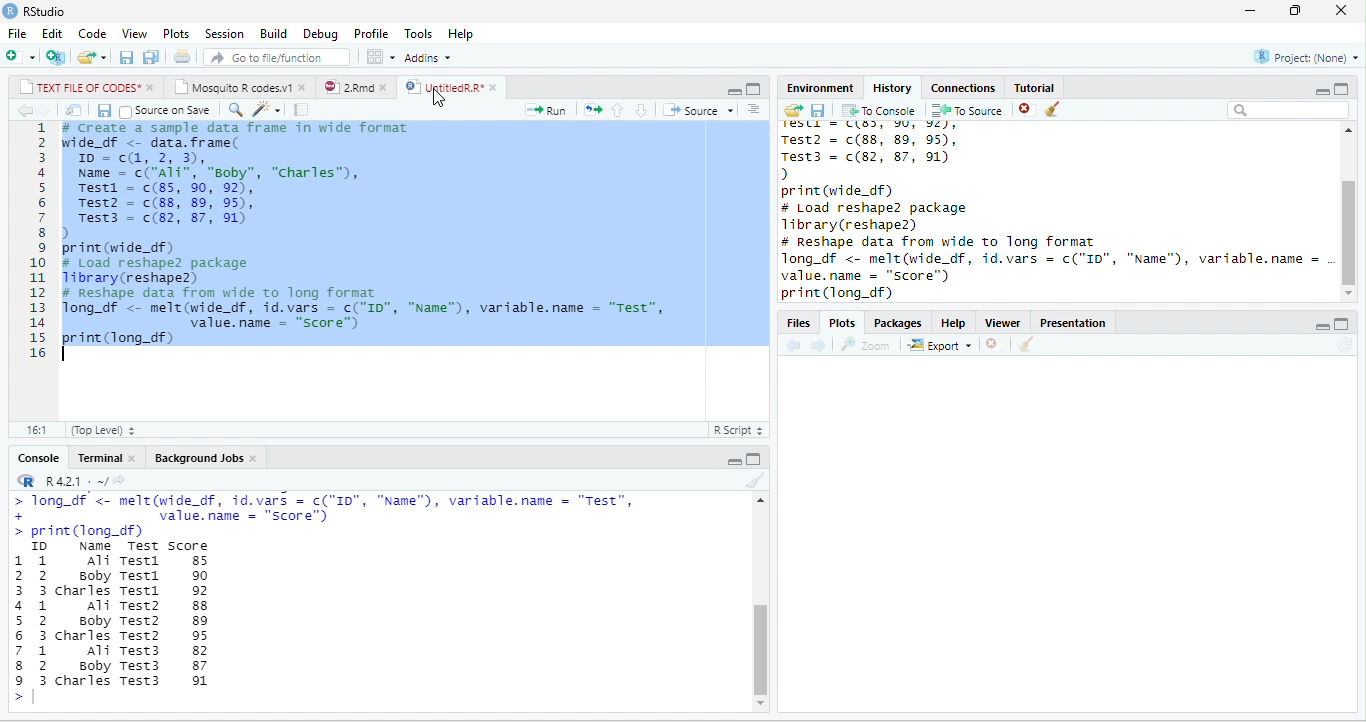 This screenshot has height=722, width=1366. What do you see at coordinates (734, 92) in the screenshot?
I see `minimize` at bounding box center [734, 92].